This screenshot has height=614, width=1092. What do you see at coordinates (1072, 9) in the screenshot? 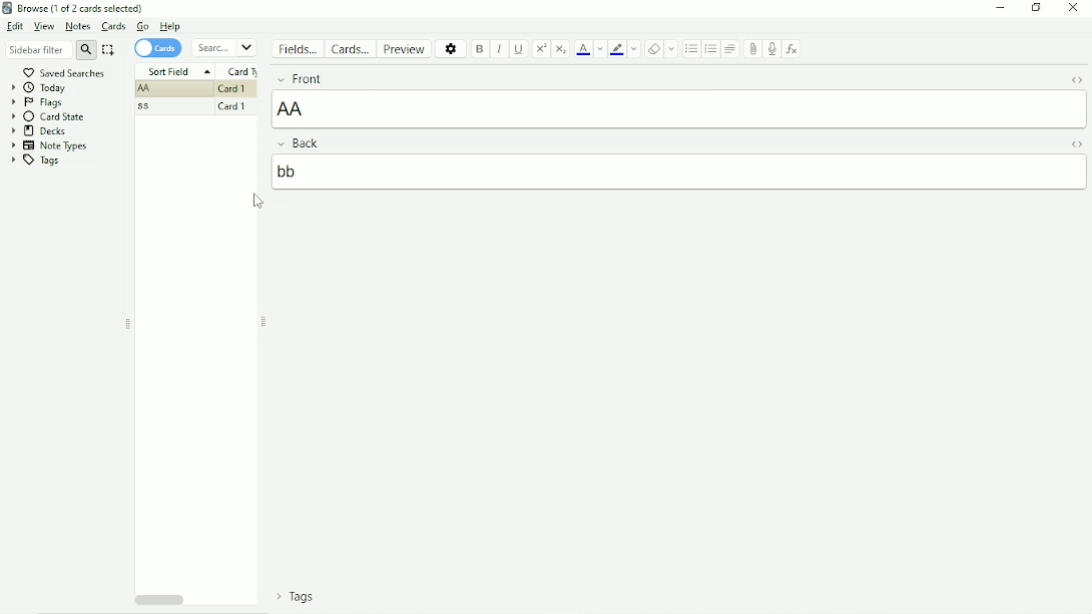
I see `Close` at bounding box center [1072, 9].